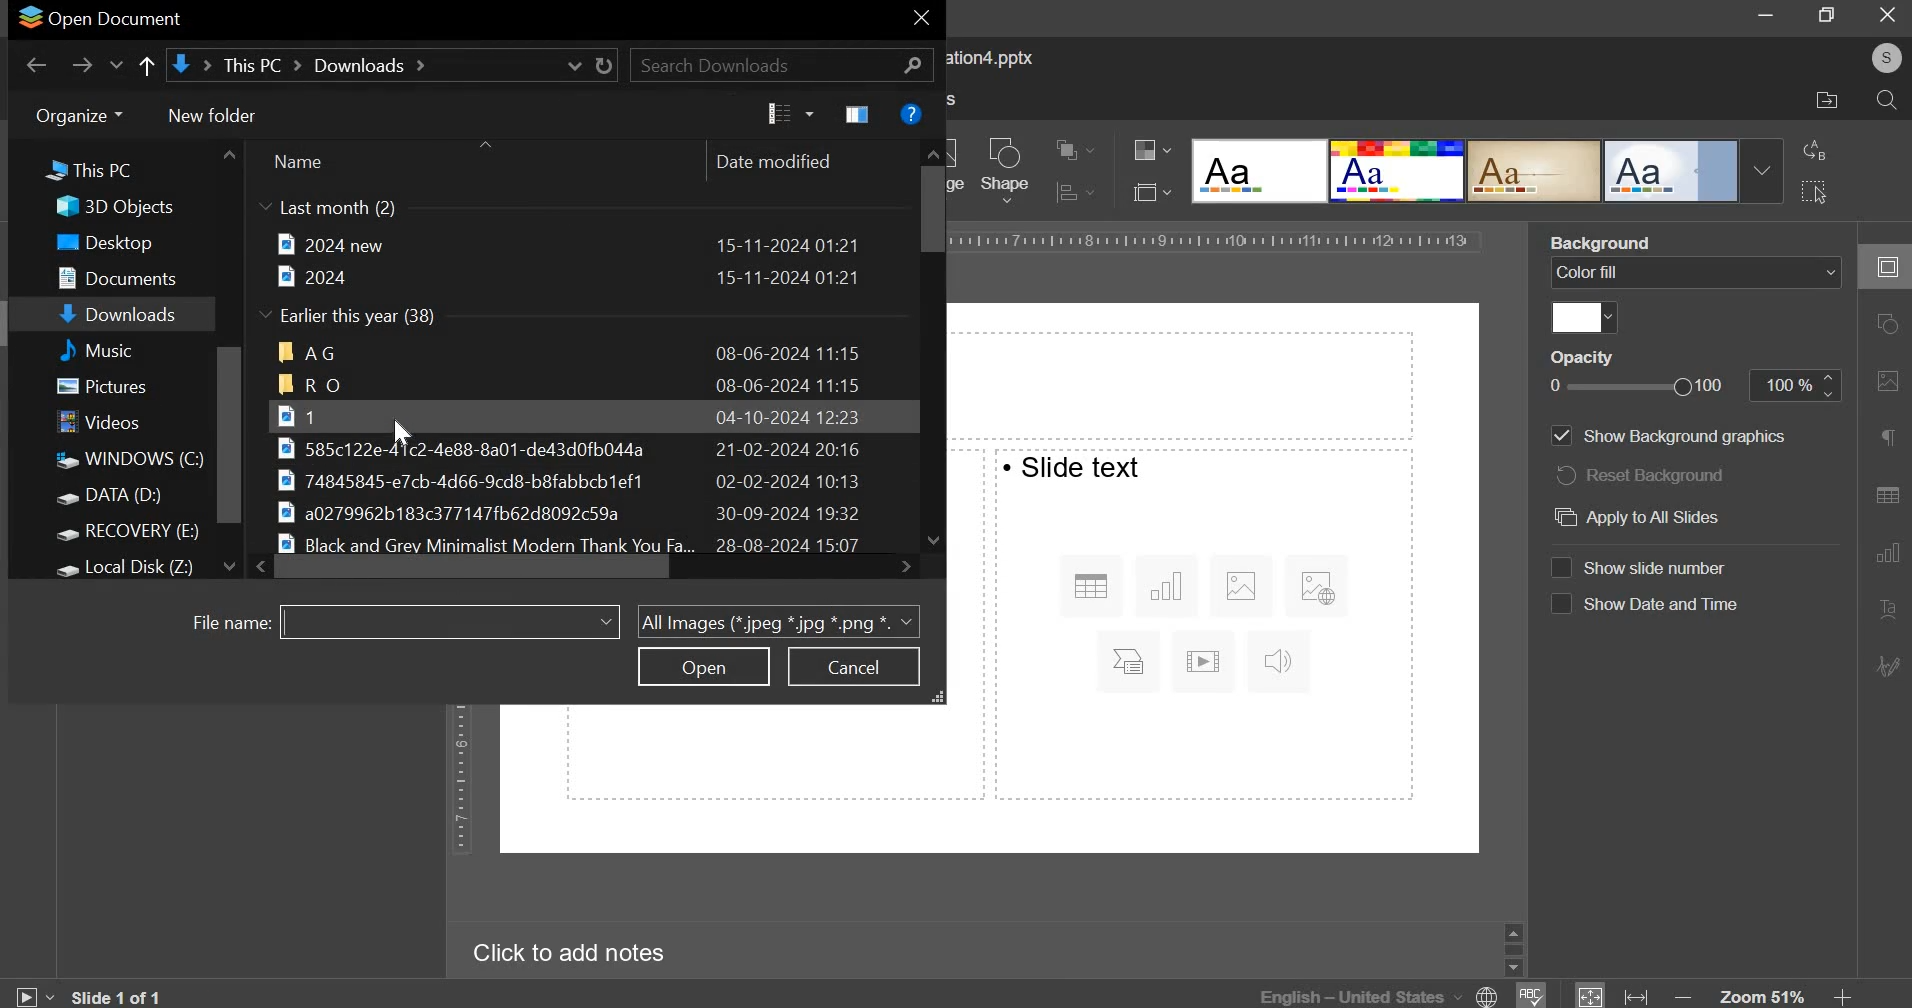  I want to click on new folder, so click(213, 115).